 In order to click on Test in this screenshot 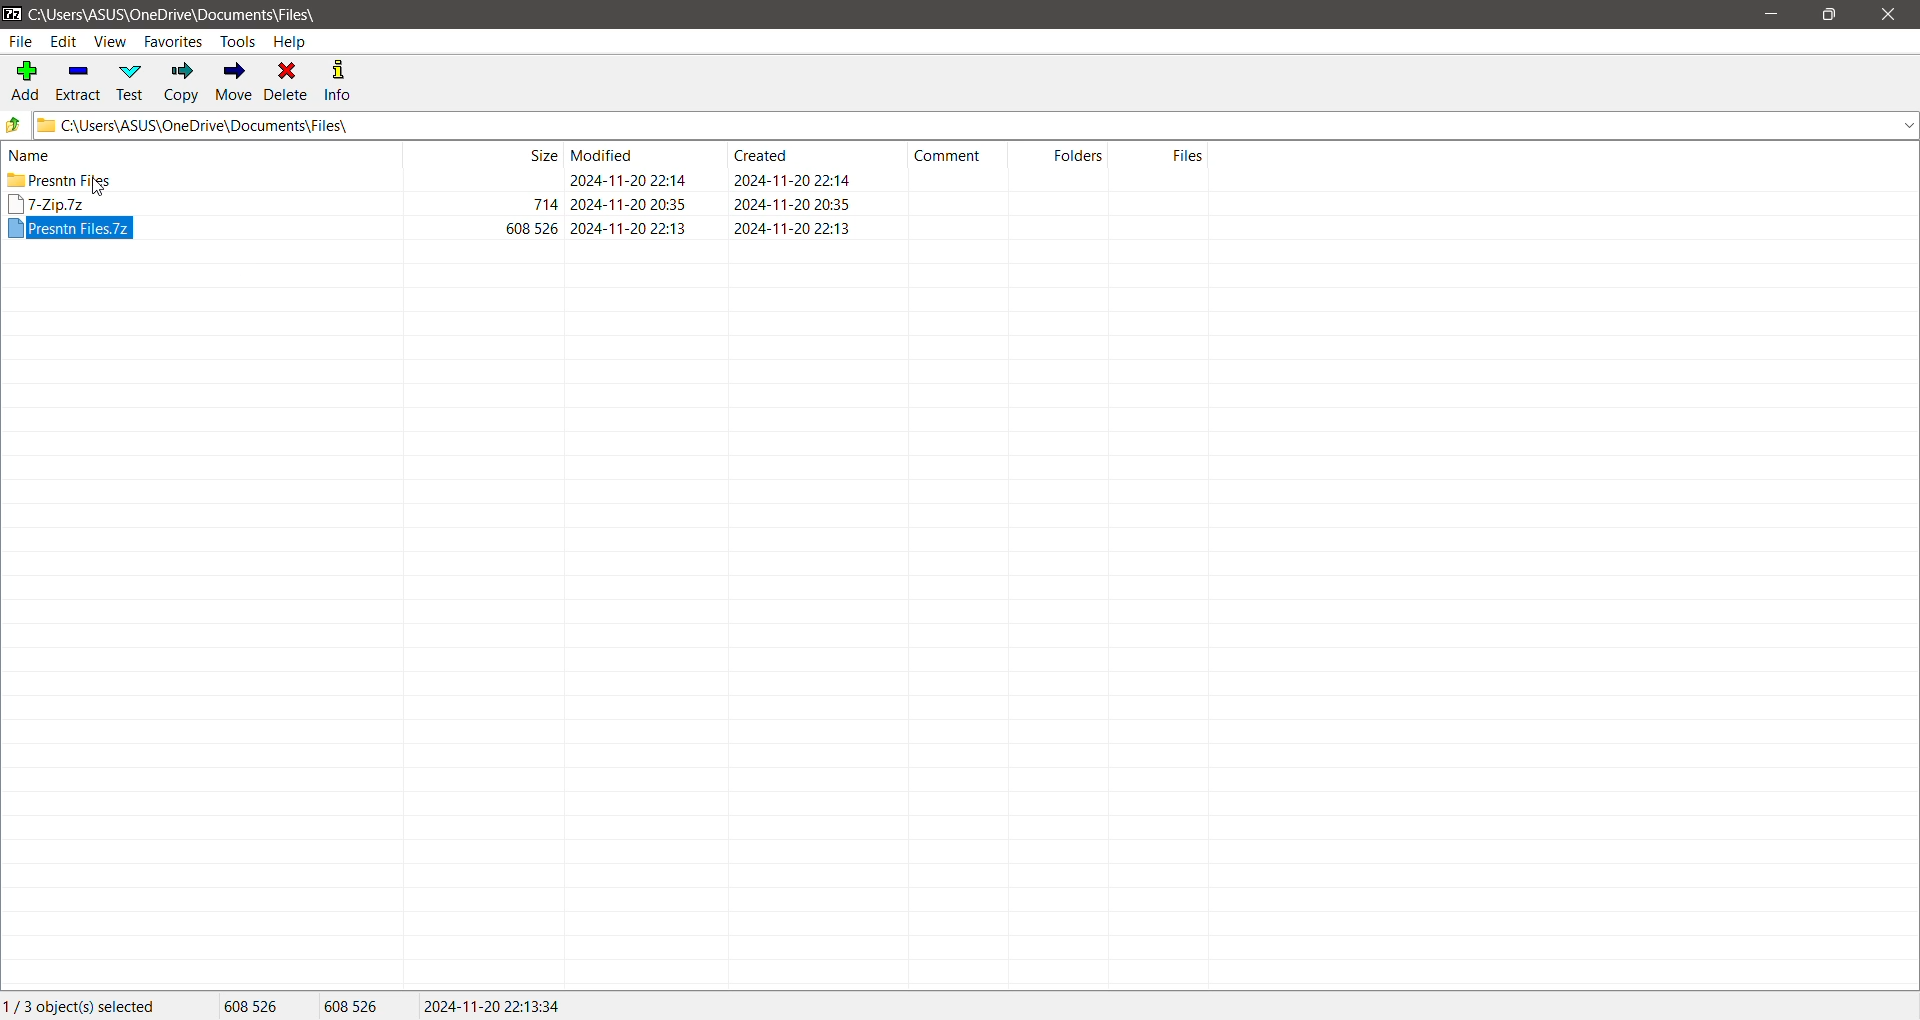, I will do `click(133, 82)`.